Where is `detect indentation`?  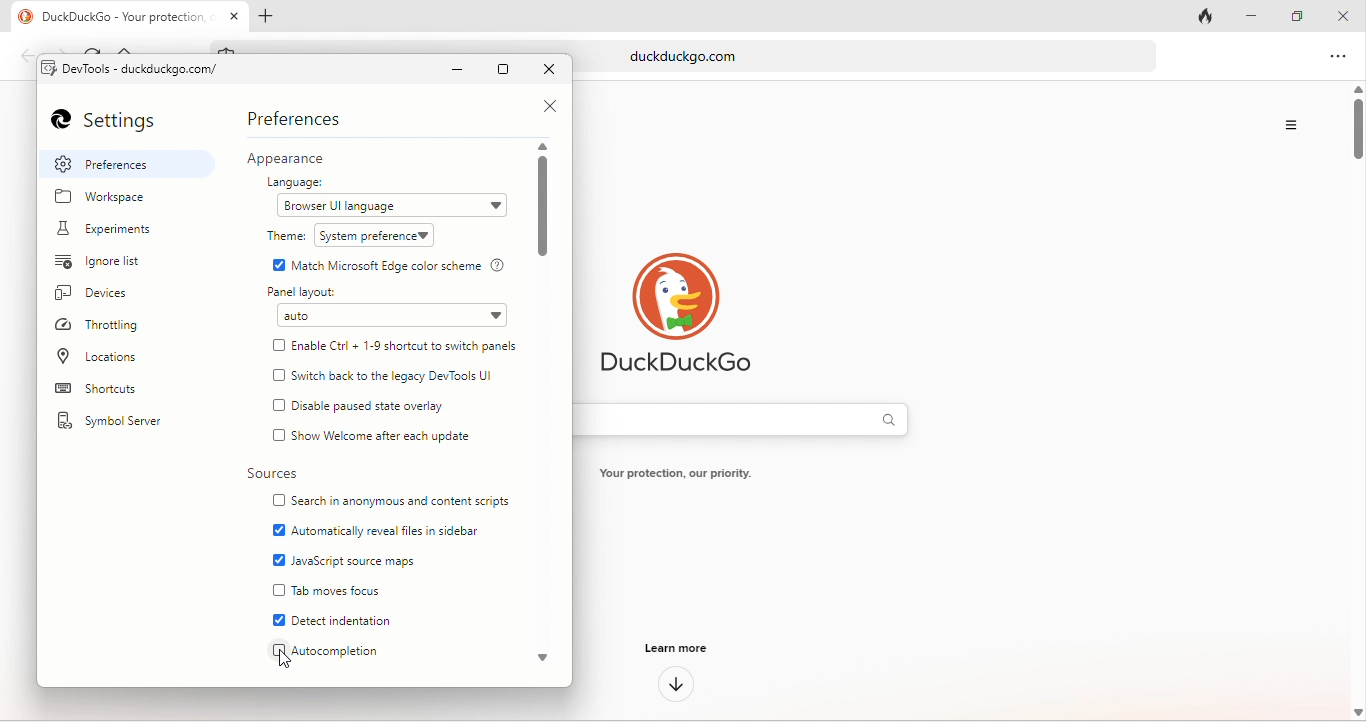
detect indentation is located at coordinates (355, 619).